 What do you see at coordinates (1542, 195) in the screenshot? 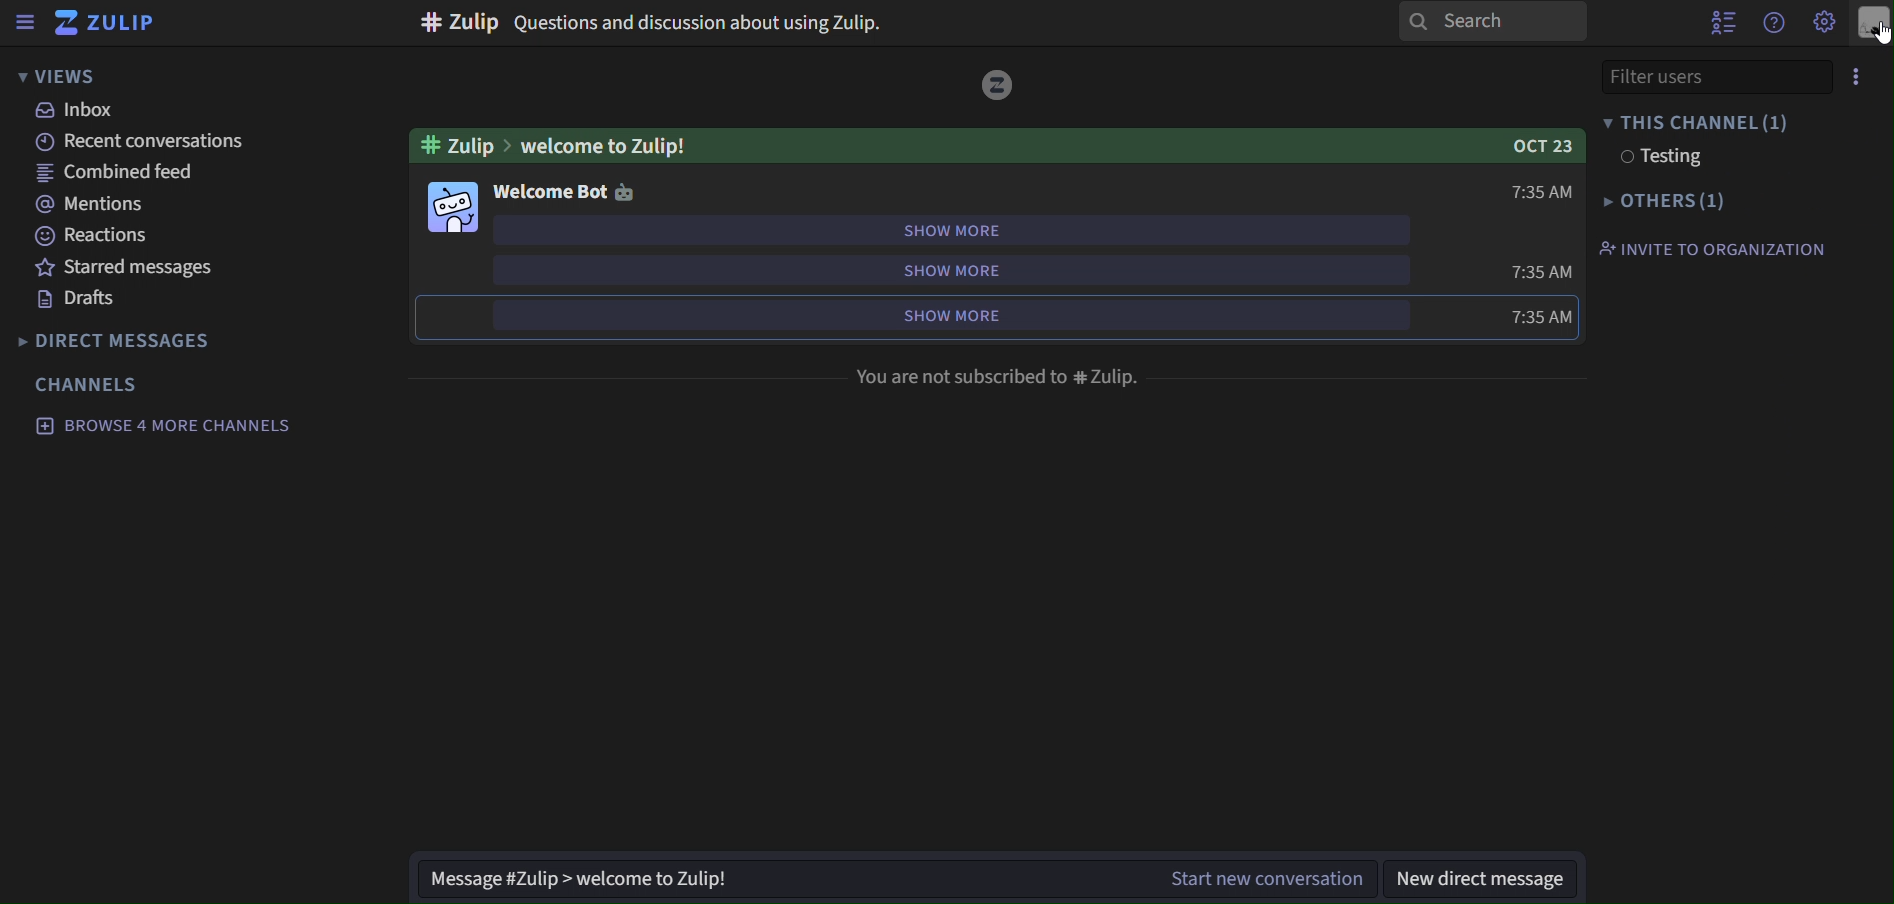
I see `7:35 am` at bounding box center [1542, 195].